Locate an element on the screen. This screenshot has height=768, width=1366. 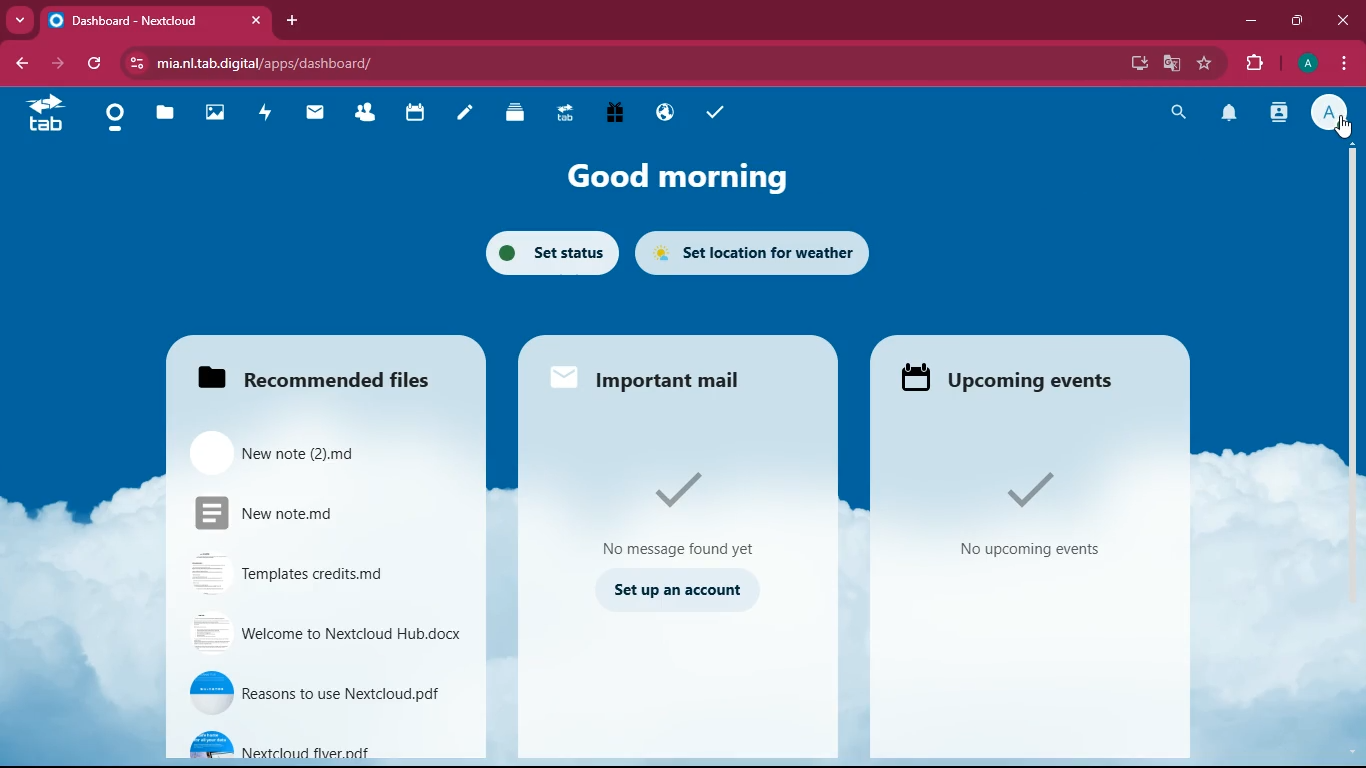
Email Hosting is located at coordinates (666, 115).